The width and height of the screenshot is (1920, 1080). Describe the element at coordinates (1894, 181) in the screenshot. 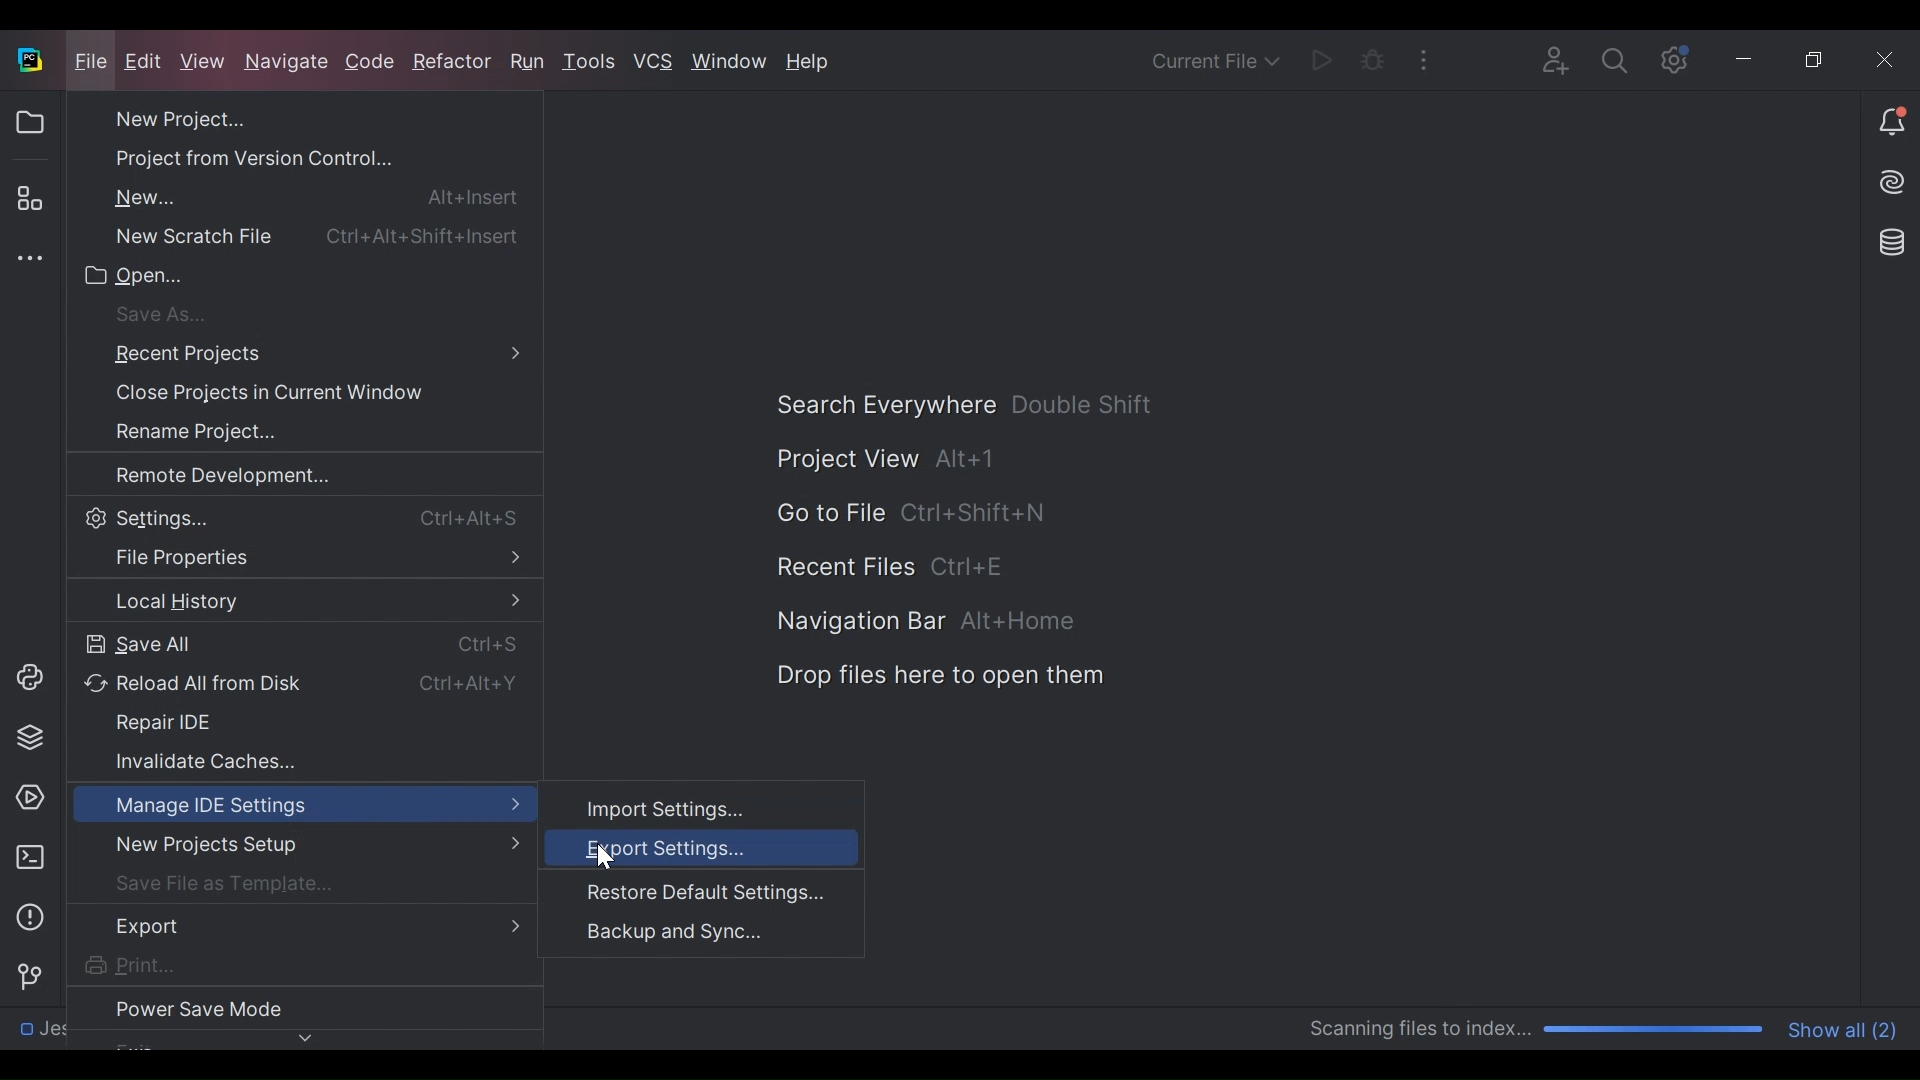

I see `AI Assistant` at that location.